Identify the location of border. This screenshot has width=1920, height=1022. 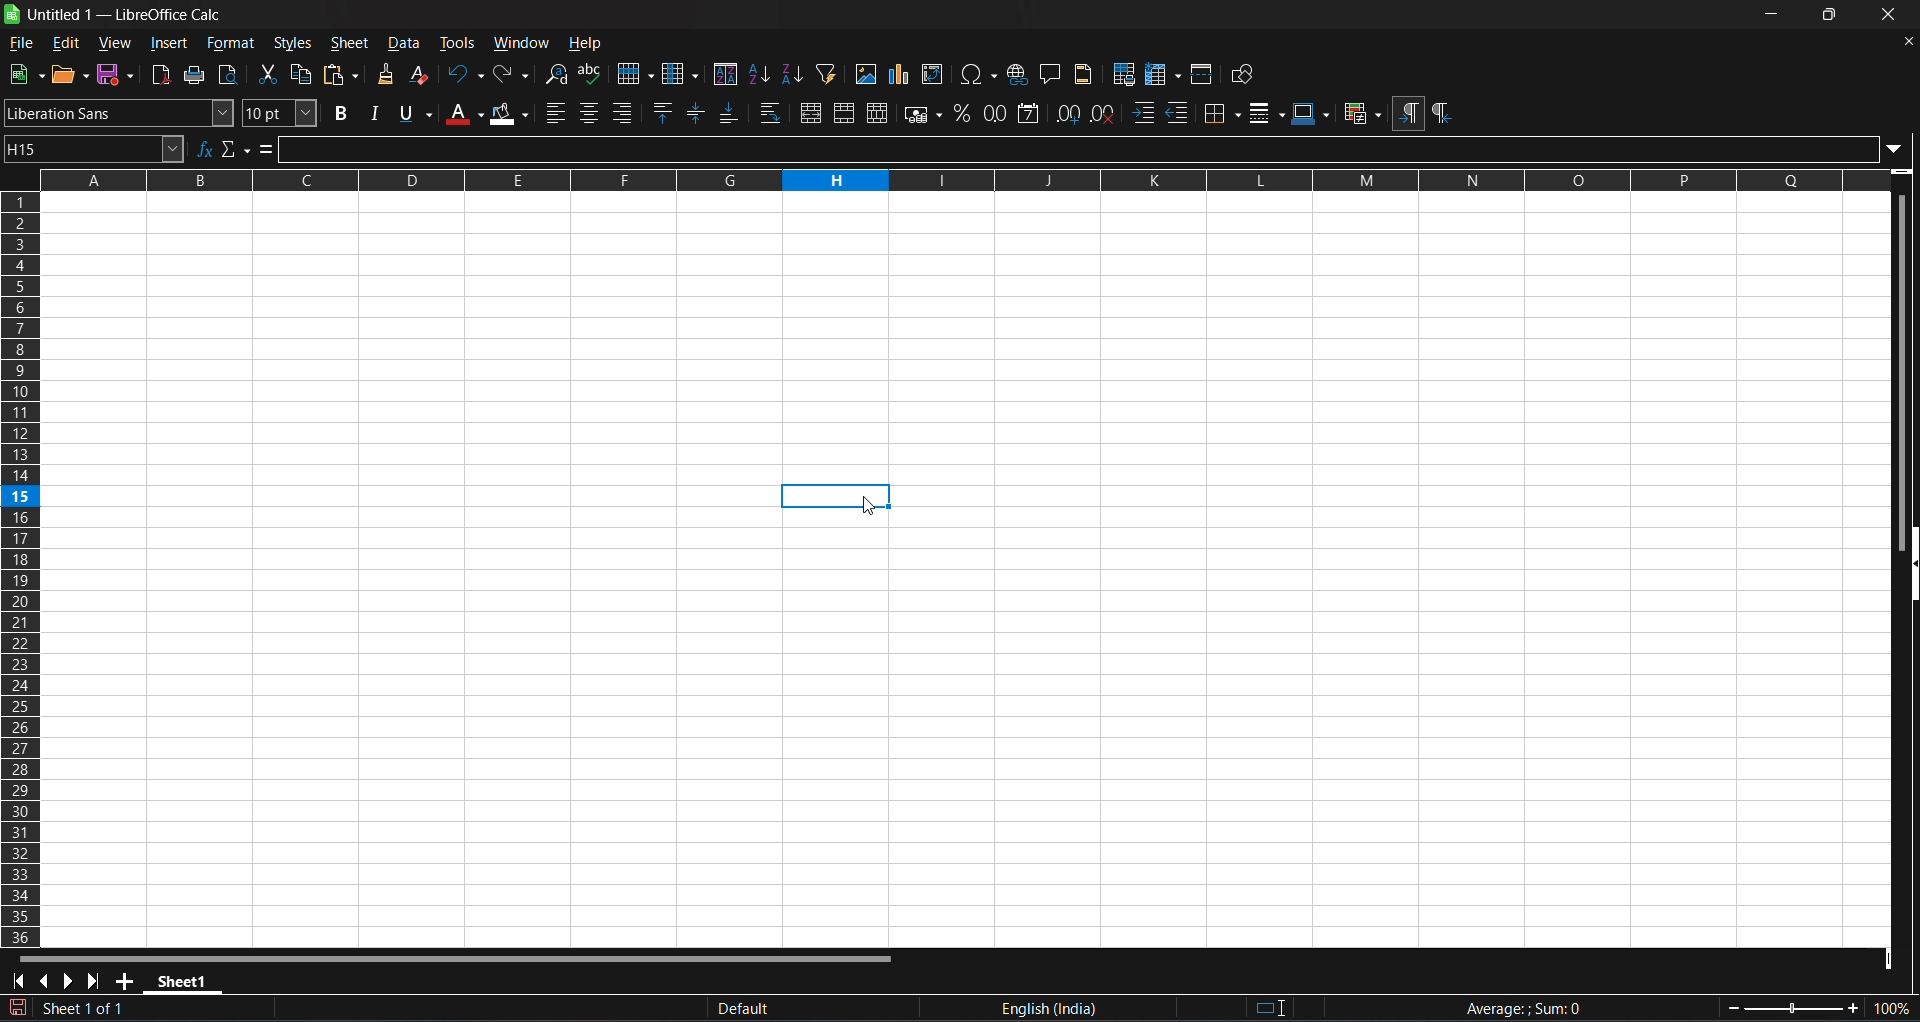
(1220, 112).